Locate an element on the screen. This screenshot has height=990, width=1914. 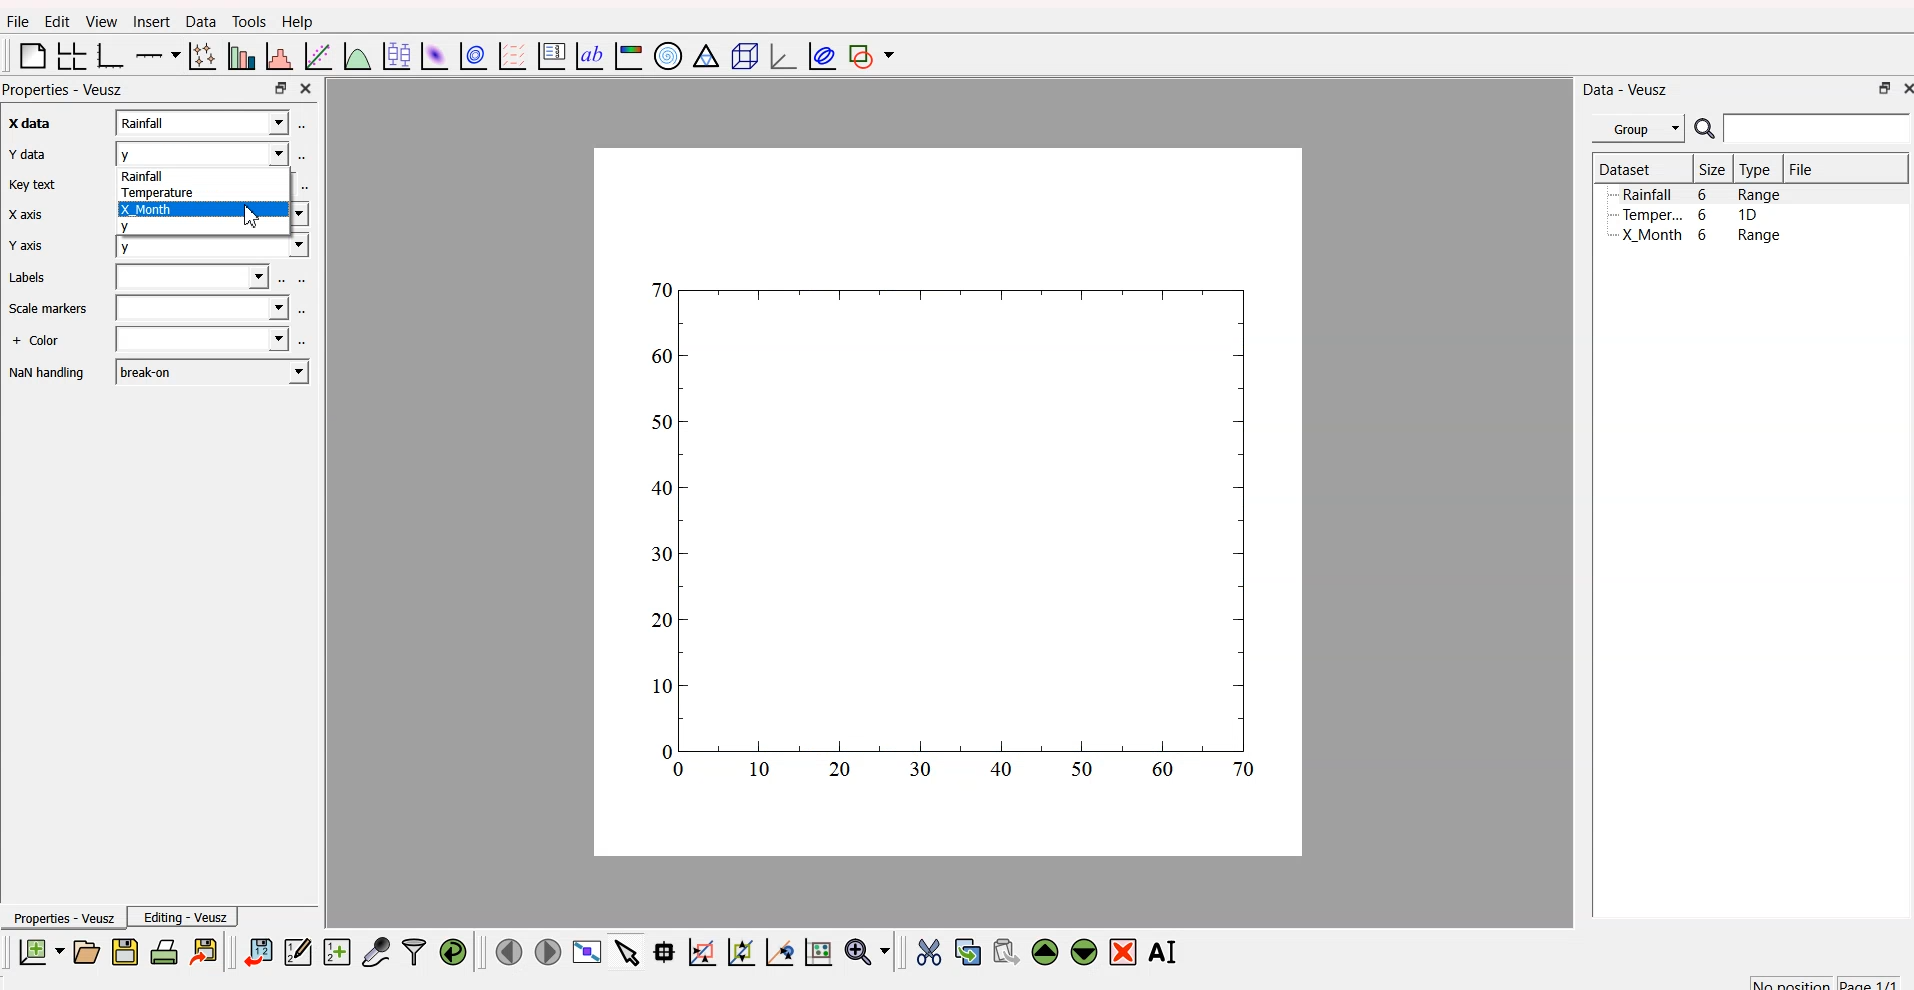
x axis is located at coordinates (24, 125).